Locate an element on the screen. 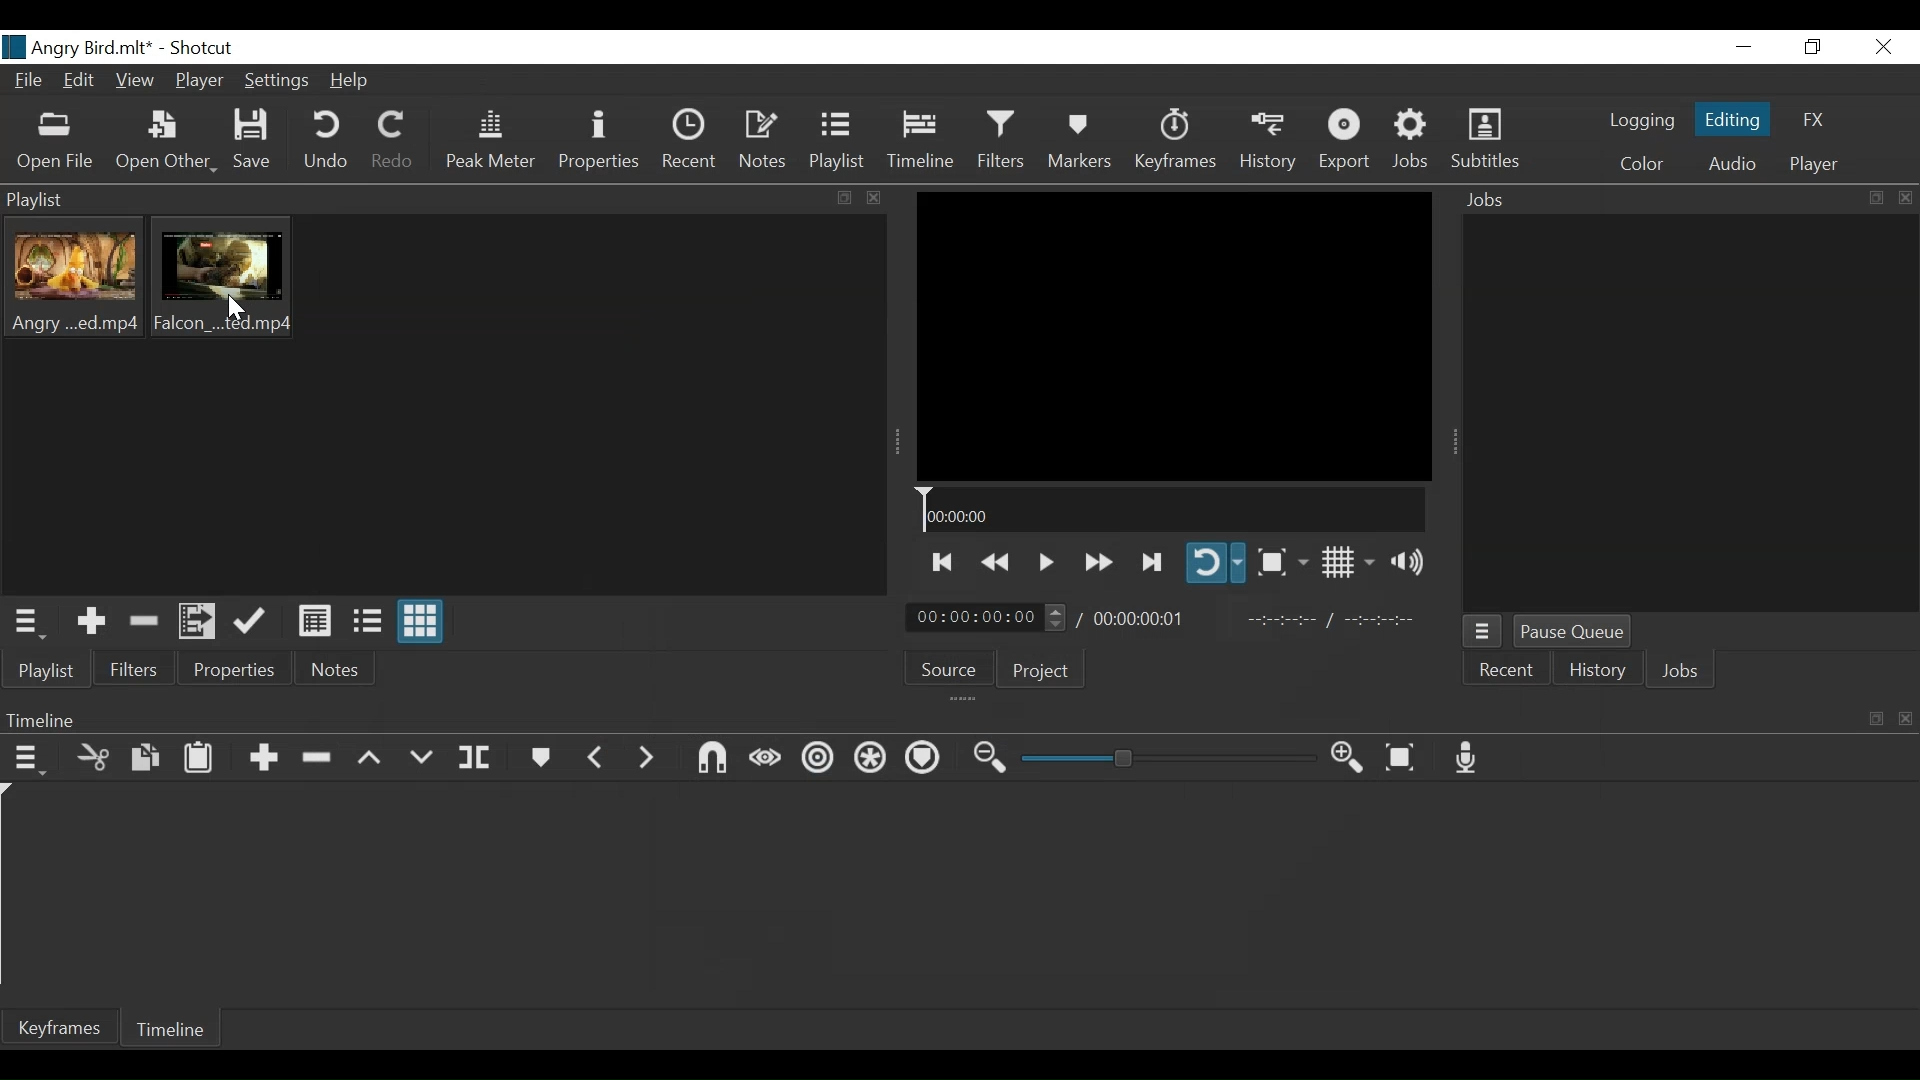 This screenshot has width=1920, height=1080. Properties is located at coordinates (602, 140).